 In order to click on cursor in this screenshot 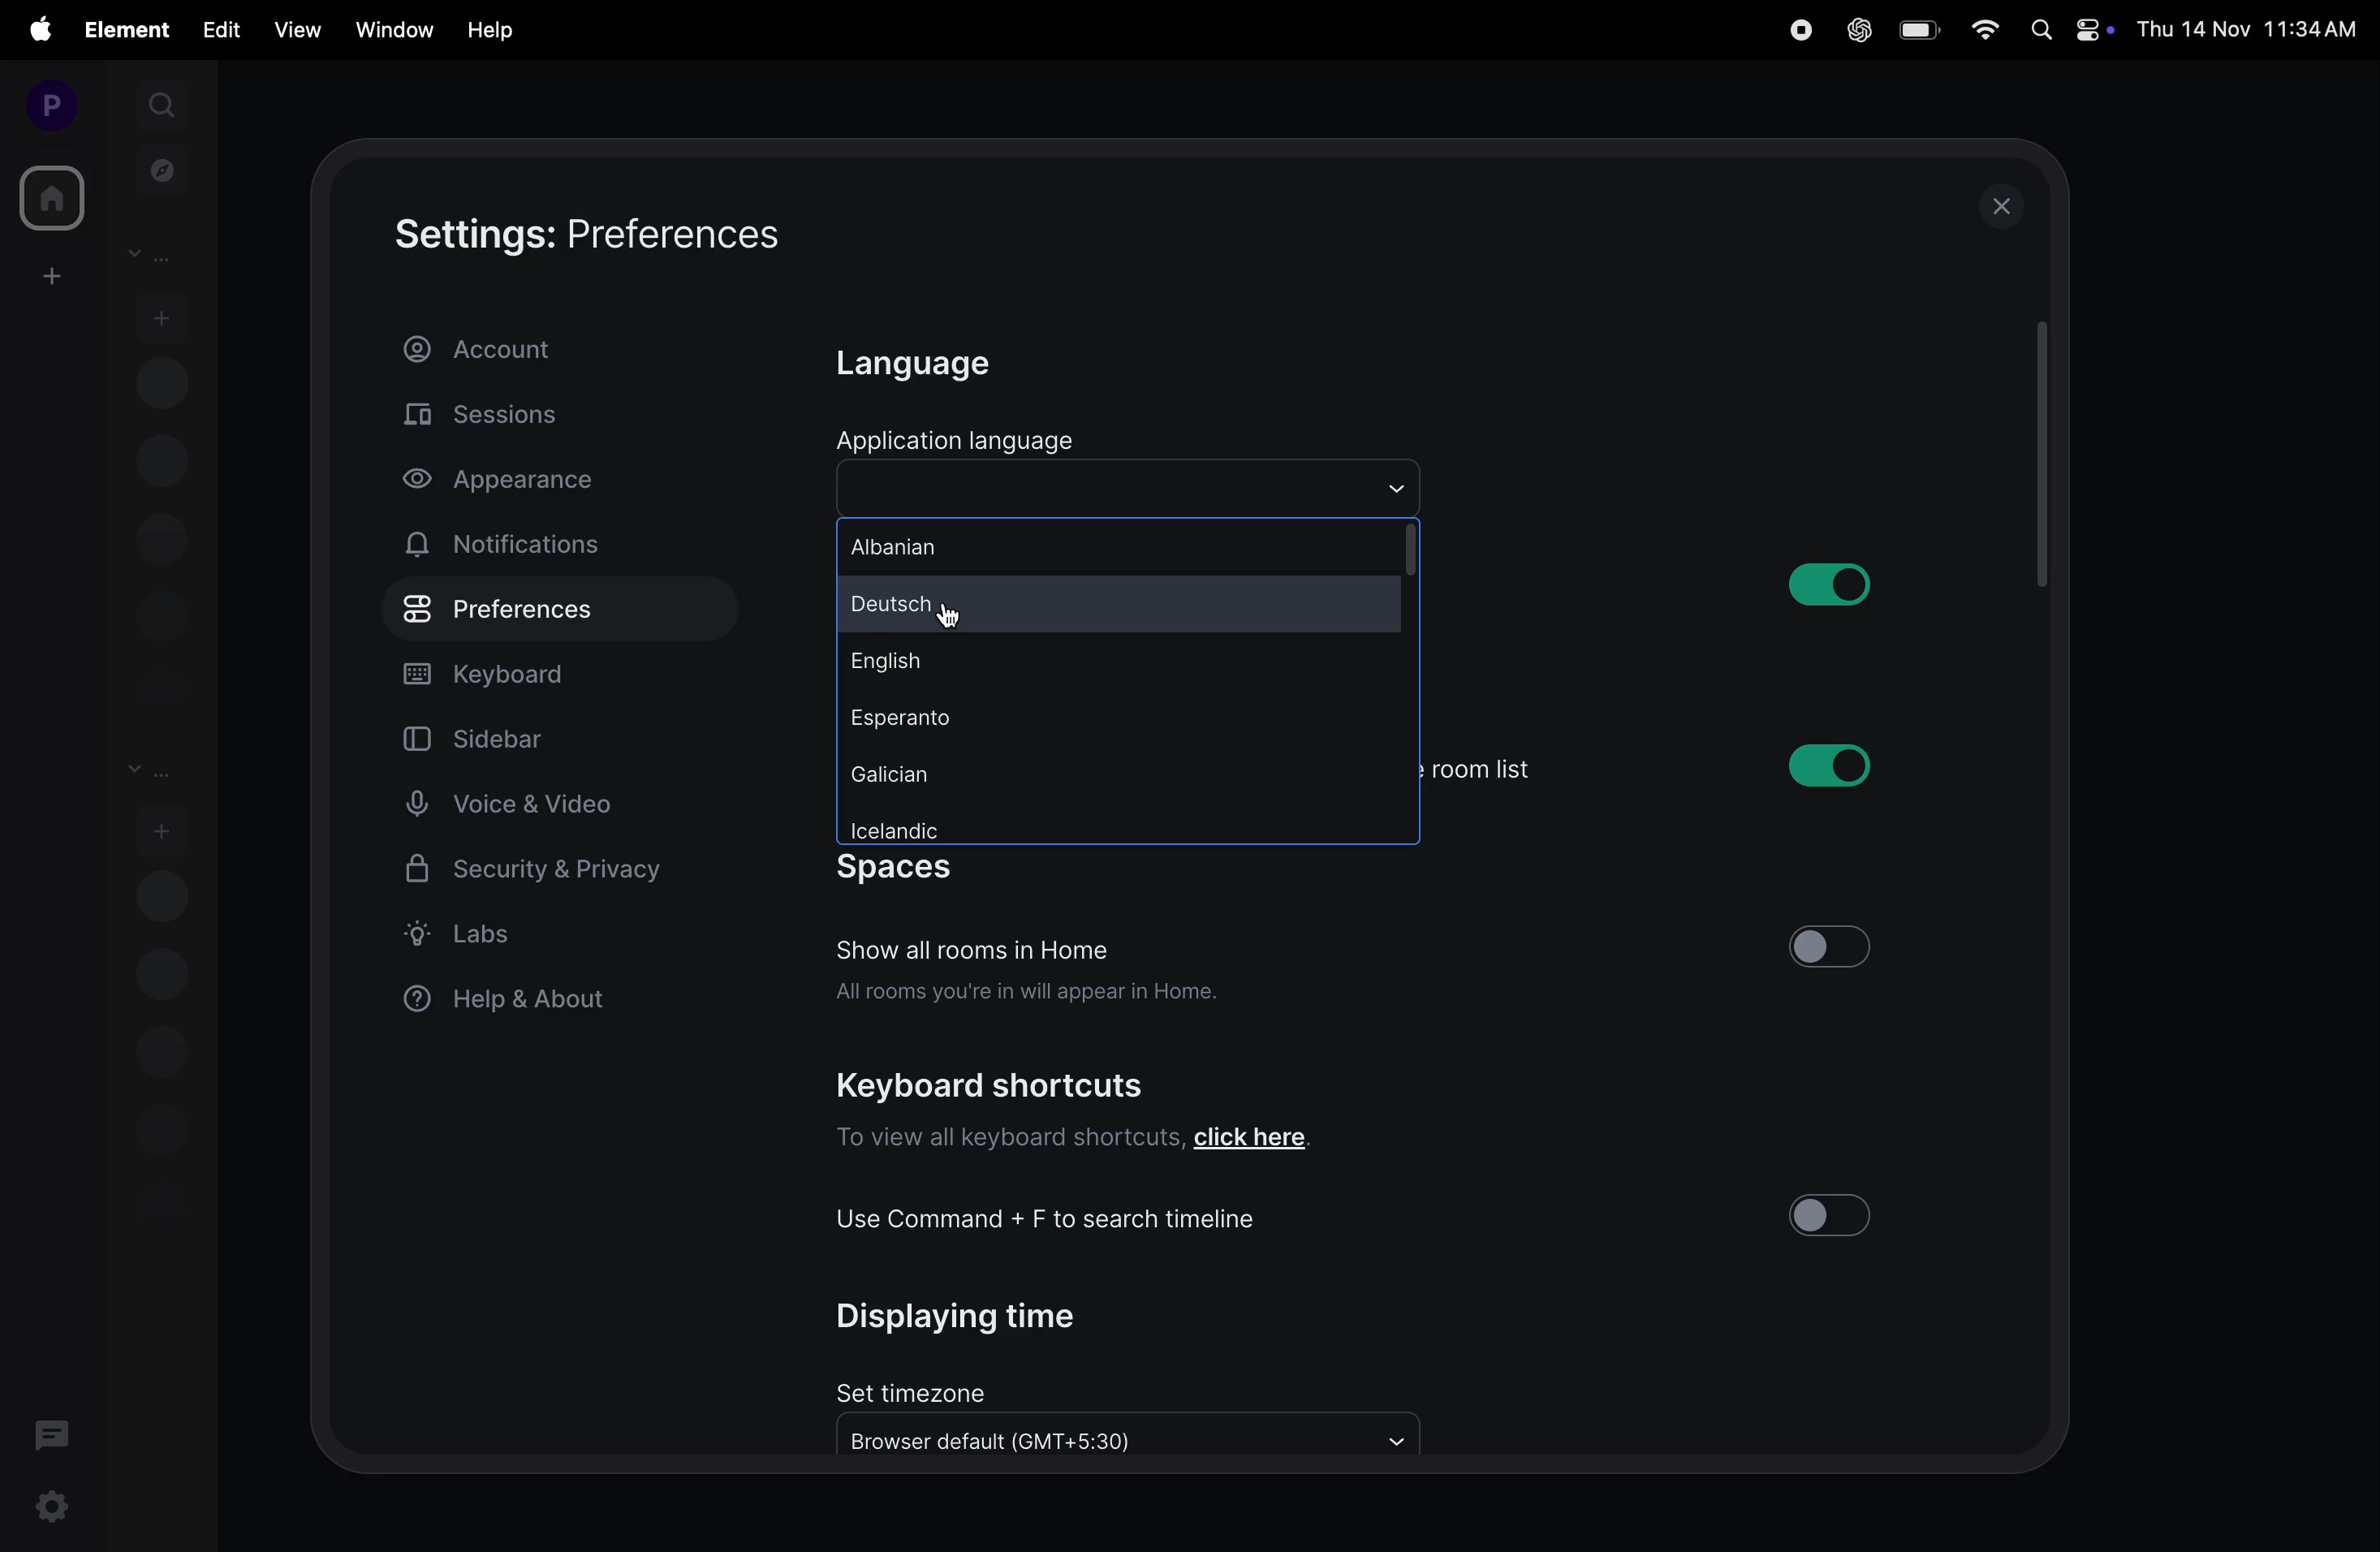, I will do `click(955, 617)`.